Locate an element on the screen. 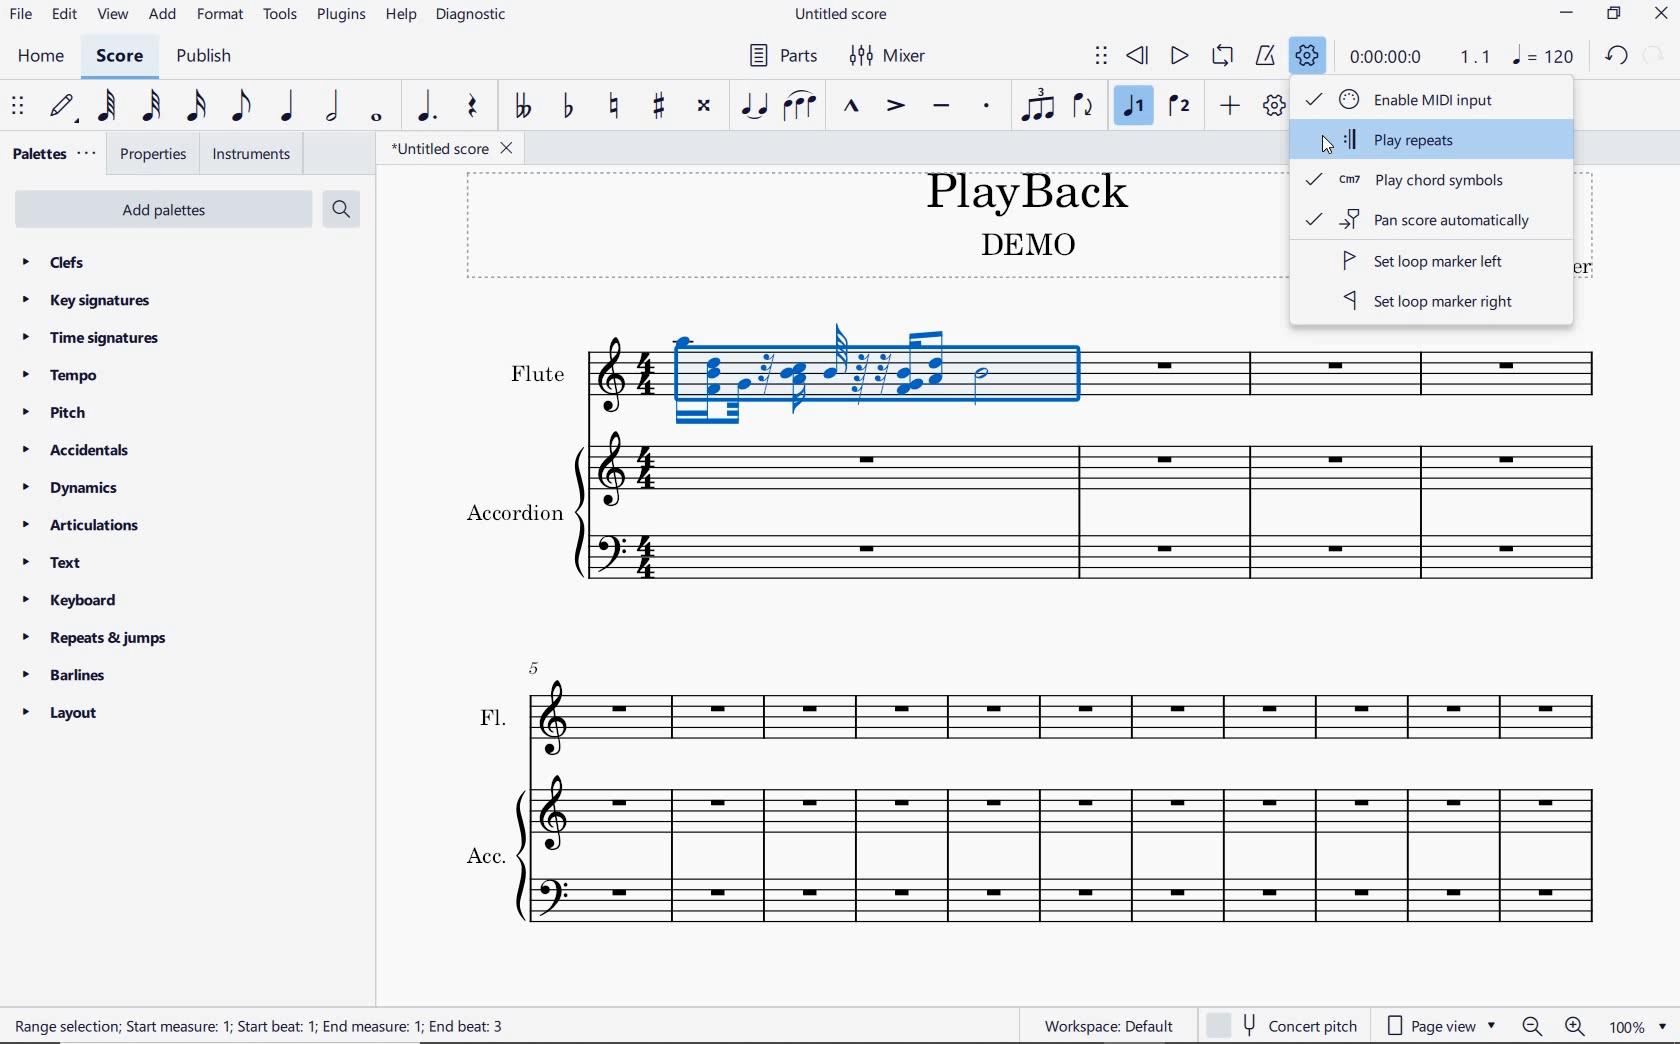  tie is located at coordinates (755, 107).